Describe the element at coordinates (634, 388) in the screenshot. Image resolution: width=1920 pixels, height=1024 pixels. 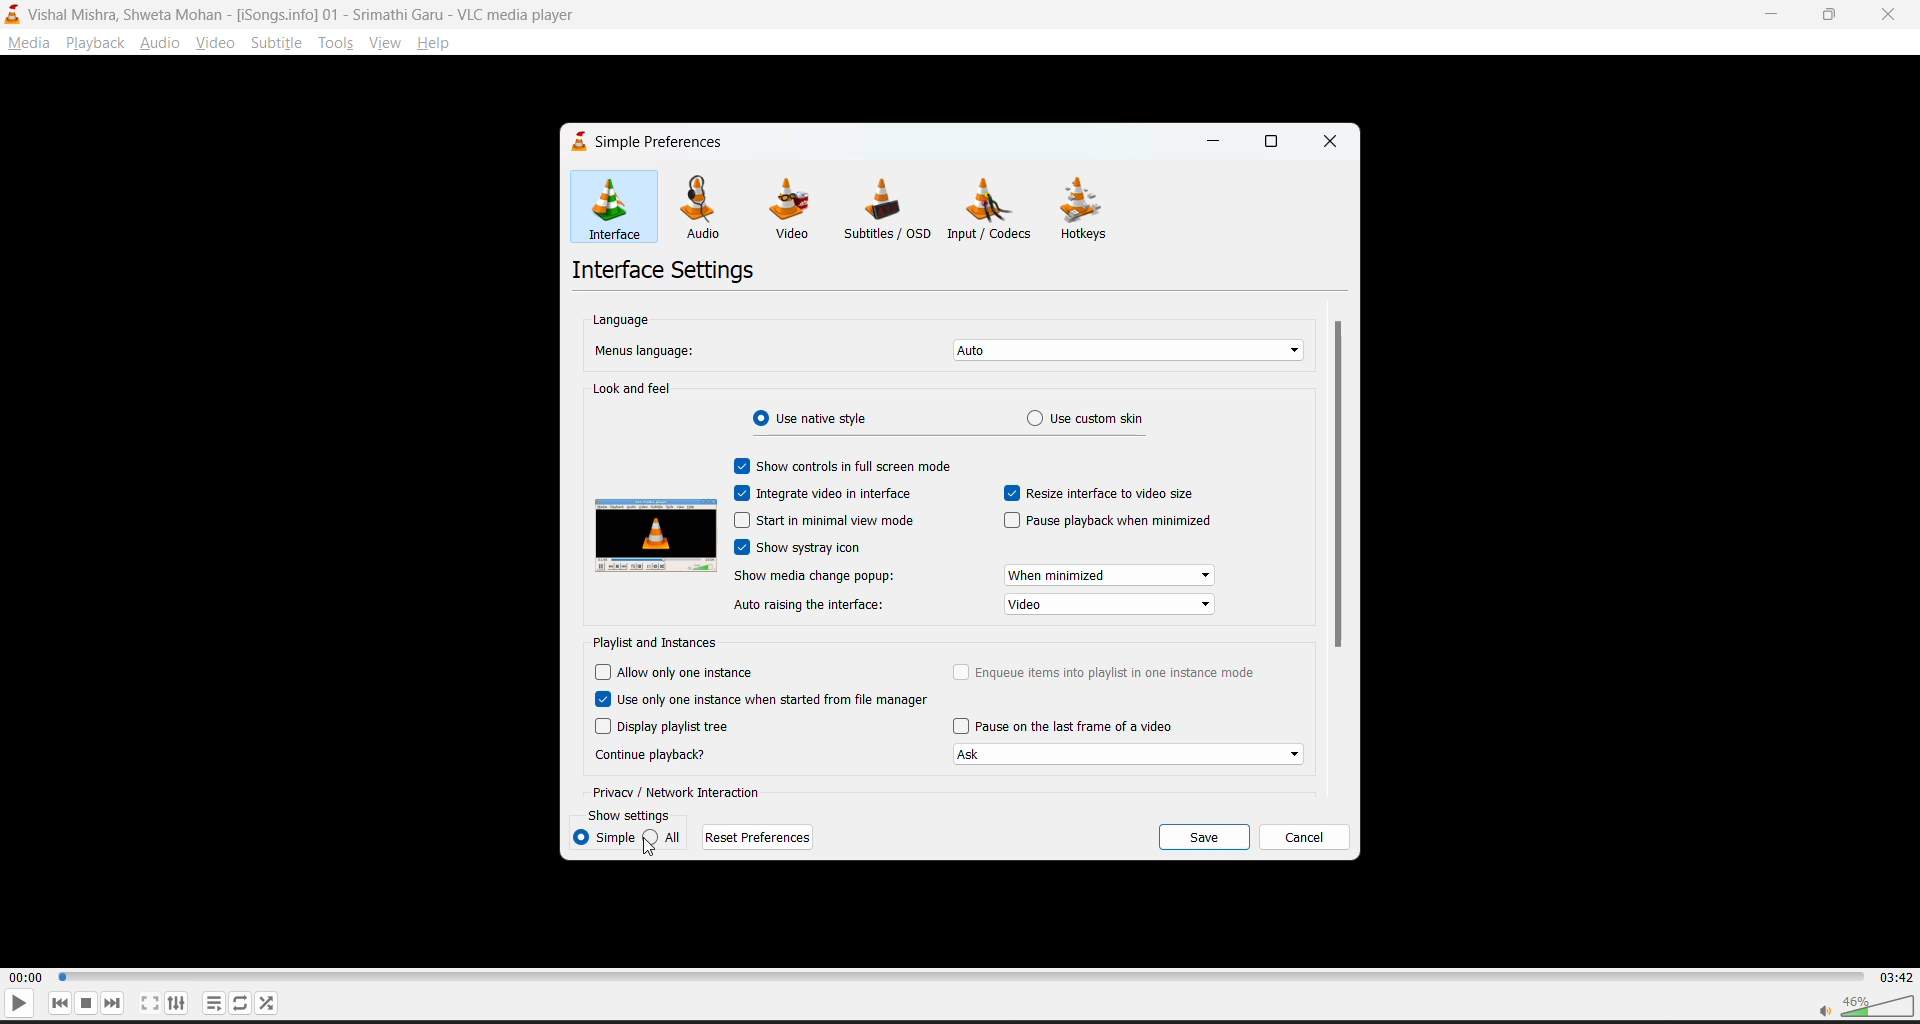
I see `look and feel` at that location.